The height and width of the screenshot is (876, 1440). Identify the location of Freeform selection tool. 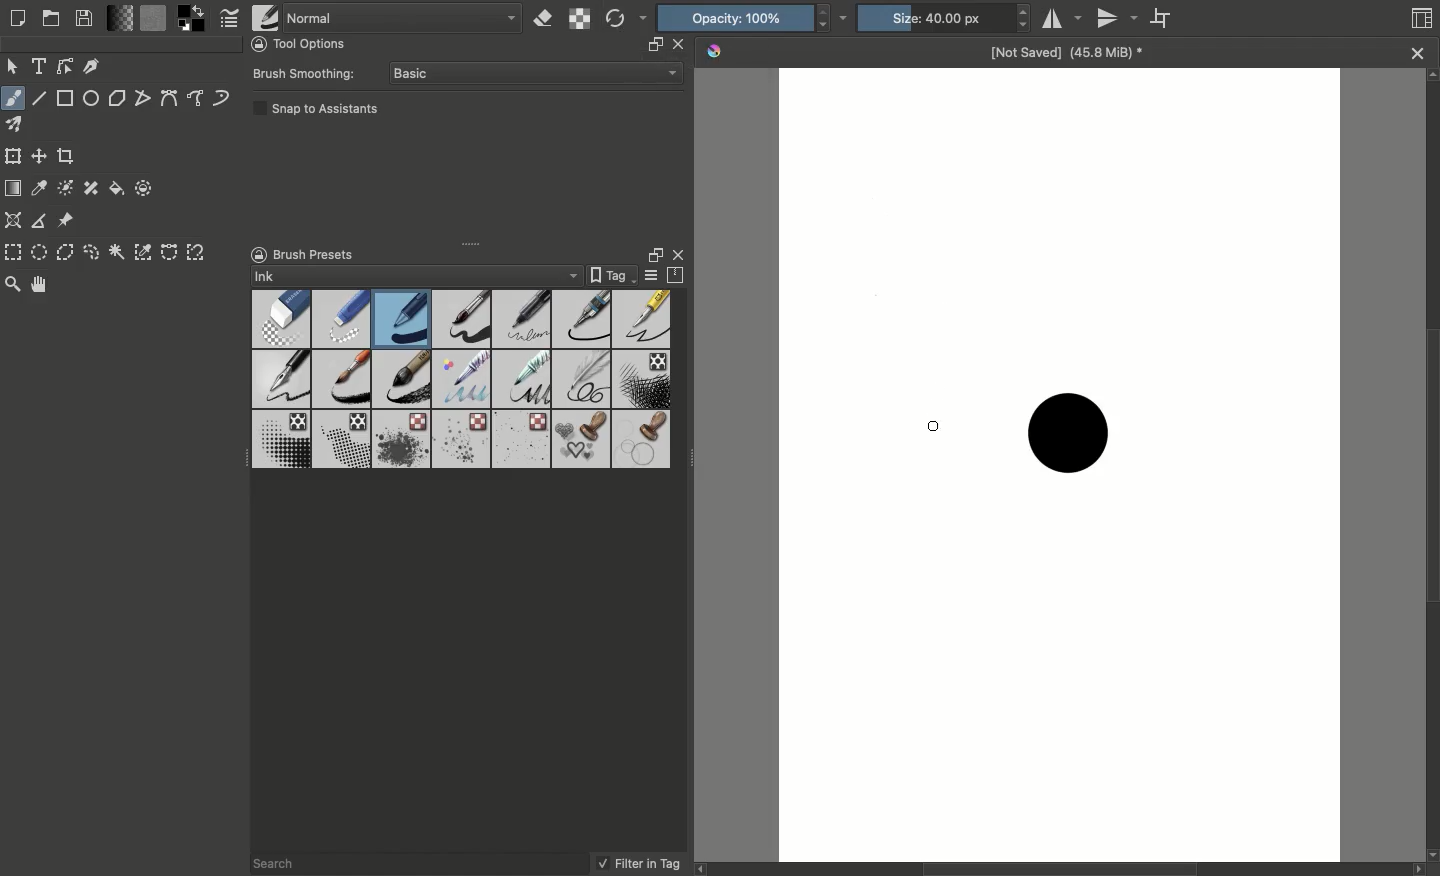
(92, 253).